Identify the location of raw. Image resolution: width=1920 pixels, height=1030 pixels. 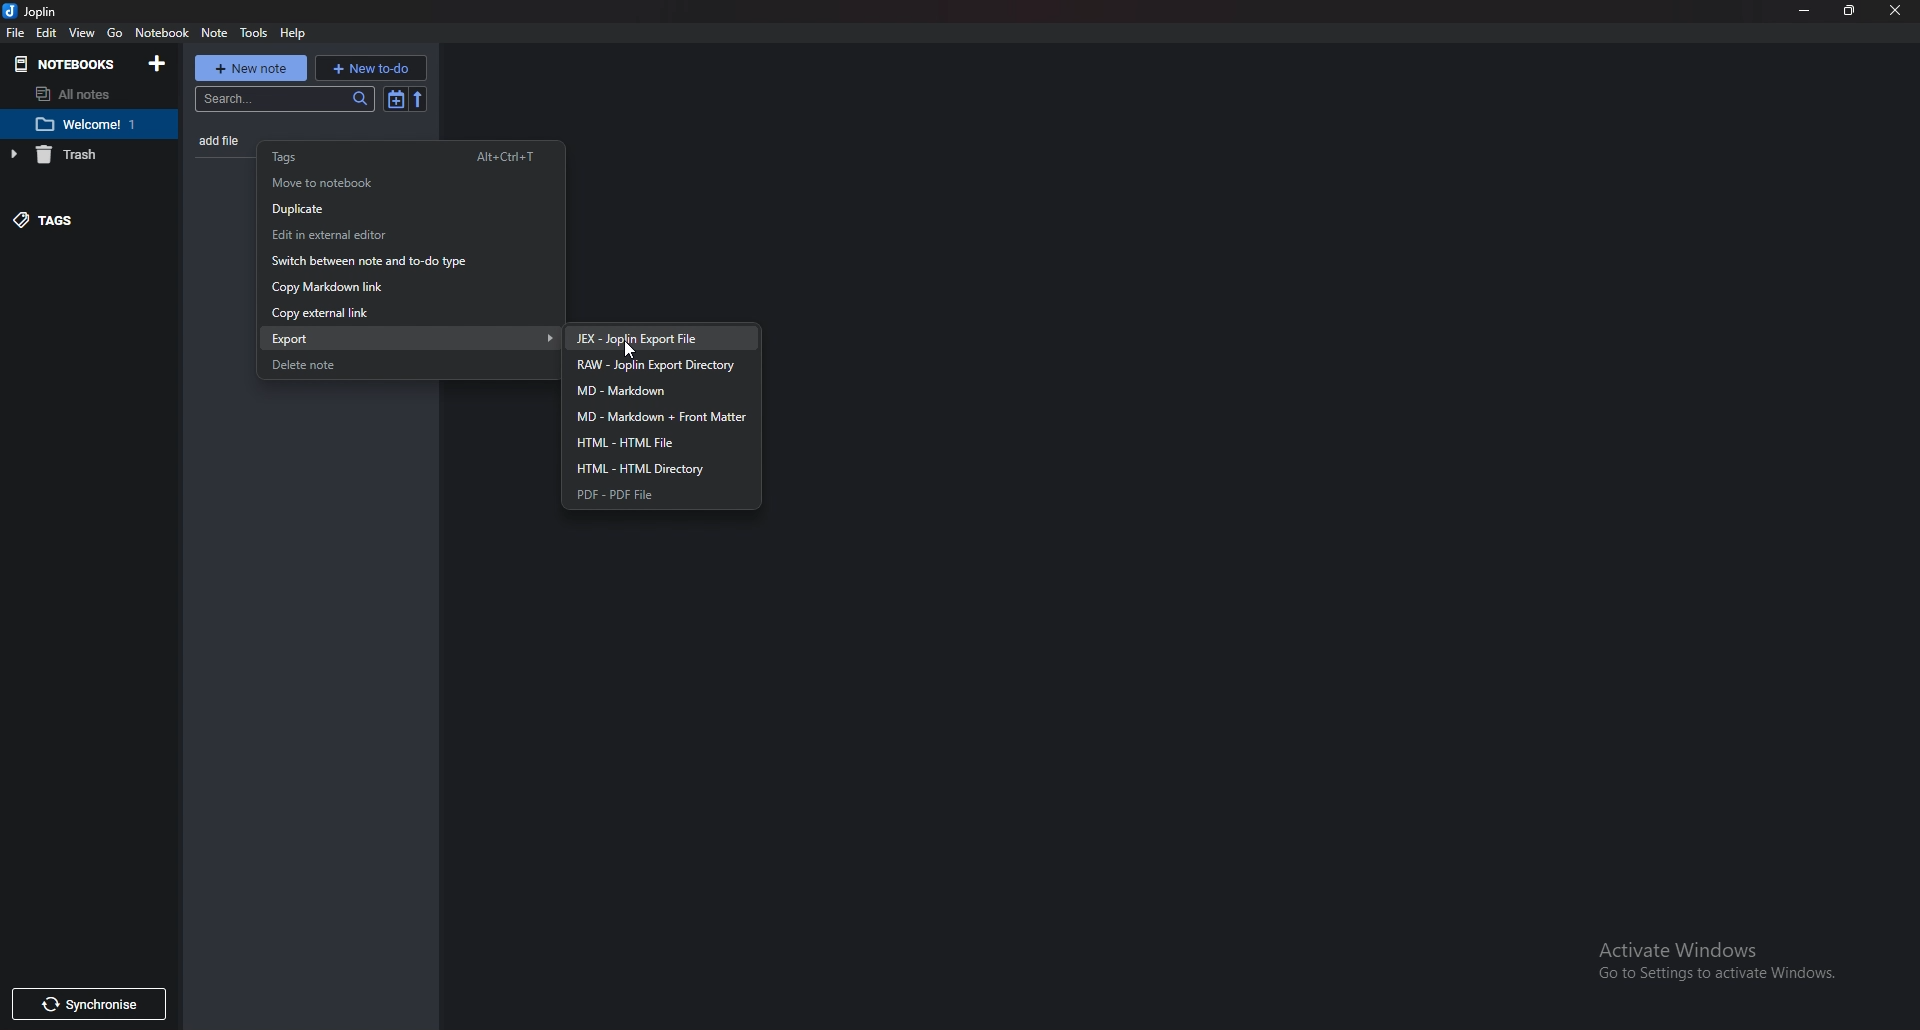
(668, 365).